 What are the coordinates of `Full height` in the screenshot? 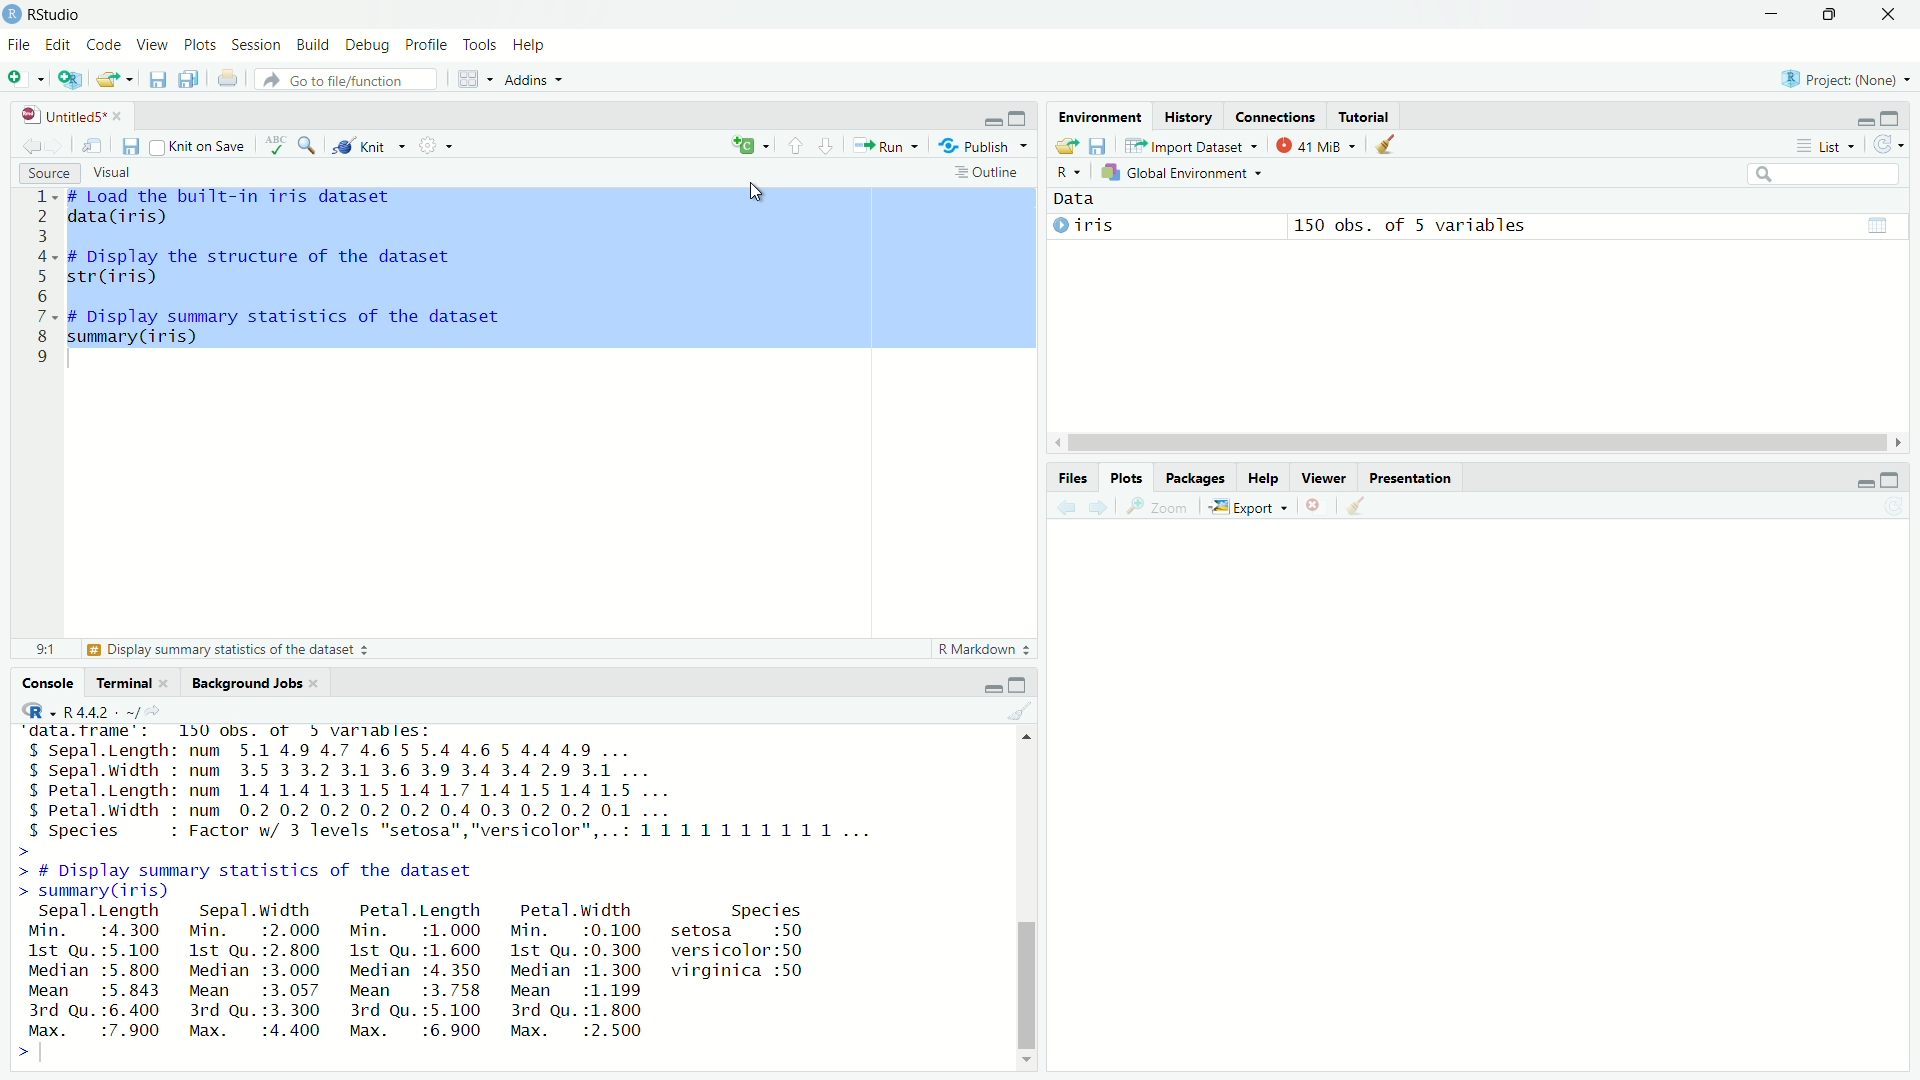 It's located at (1018, 117).